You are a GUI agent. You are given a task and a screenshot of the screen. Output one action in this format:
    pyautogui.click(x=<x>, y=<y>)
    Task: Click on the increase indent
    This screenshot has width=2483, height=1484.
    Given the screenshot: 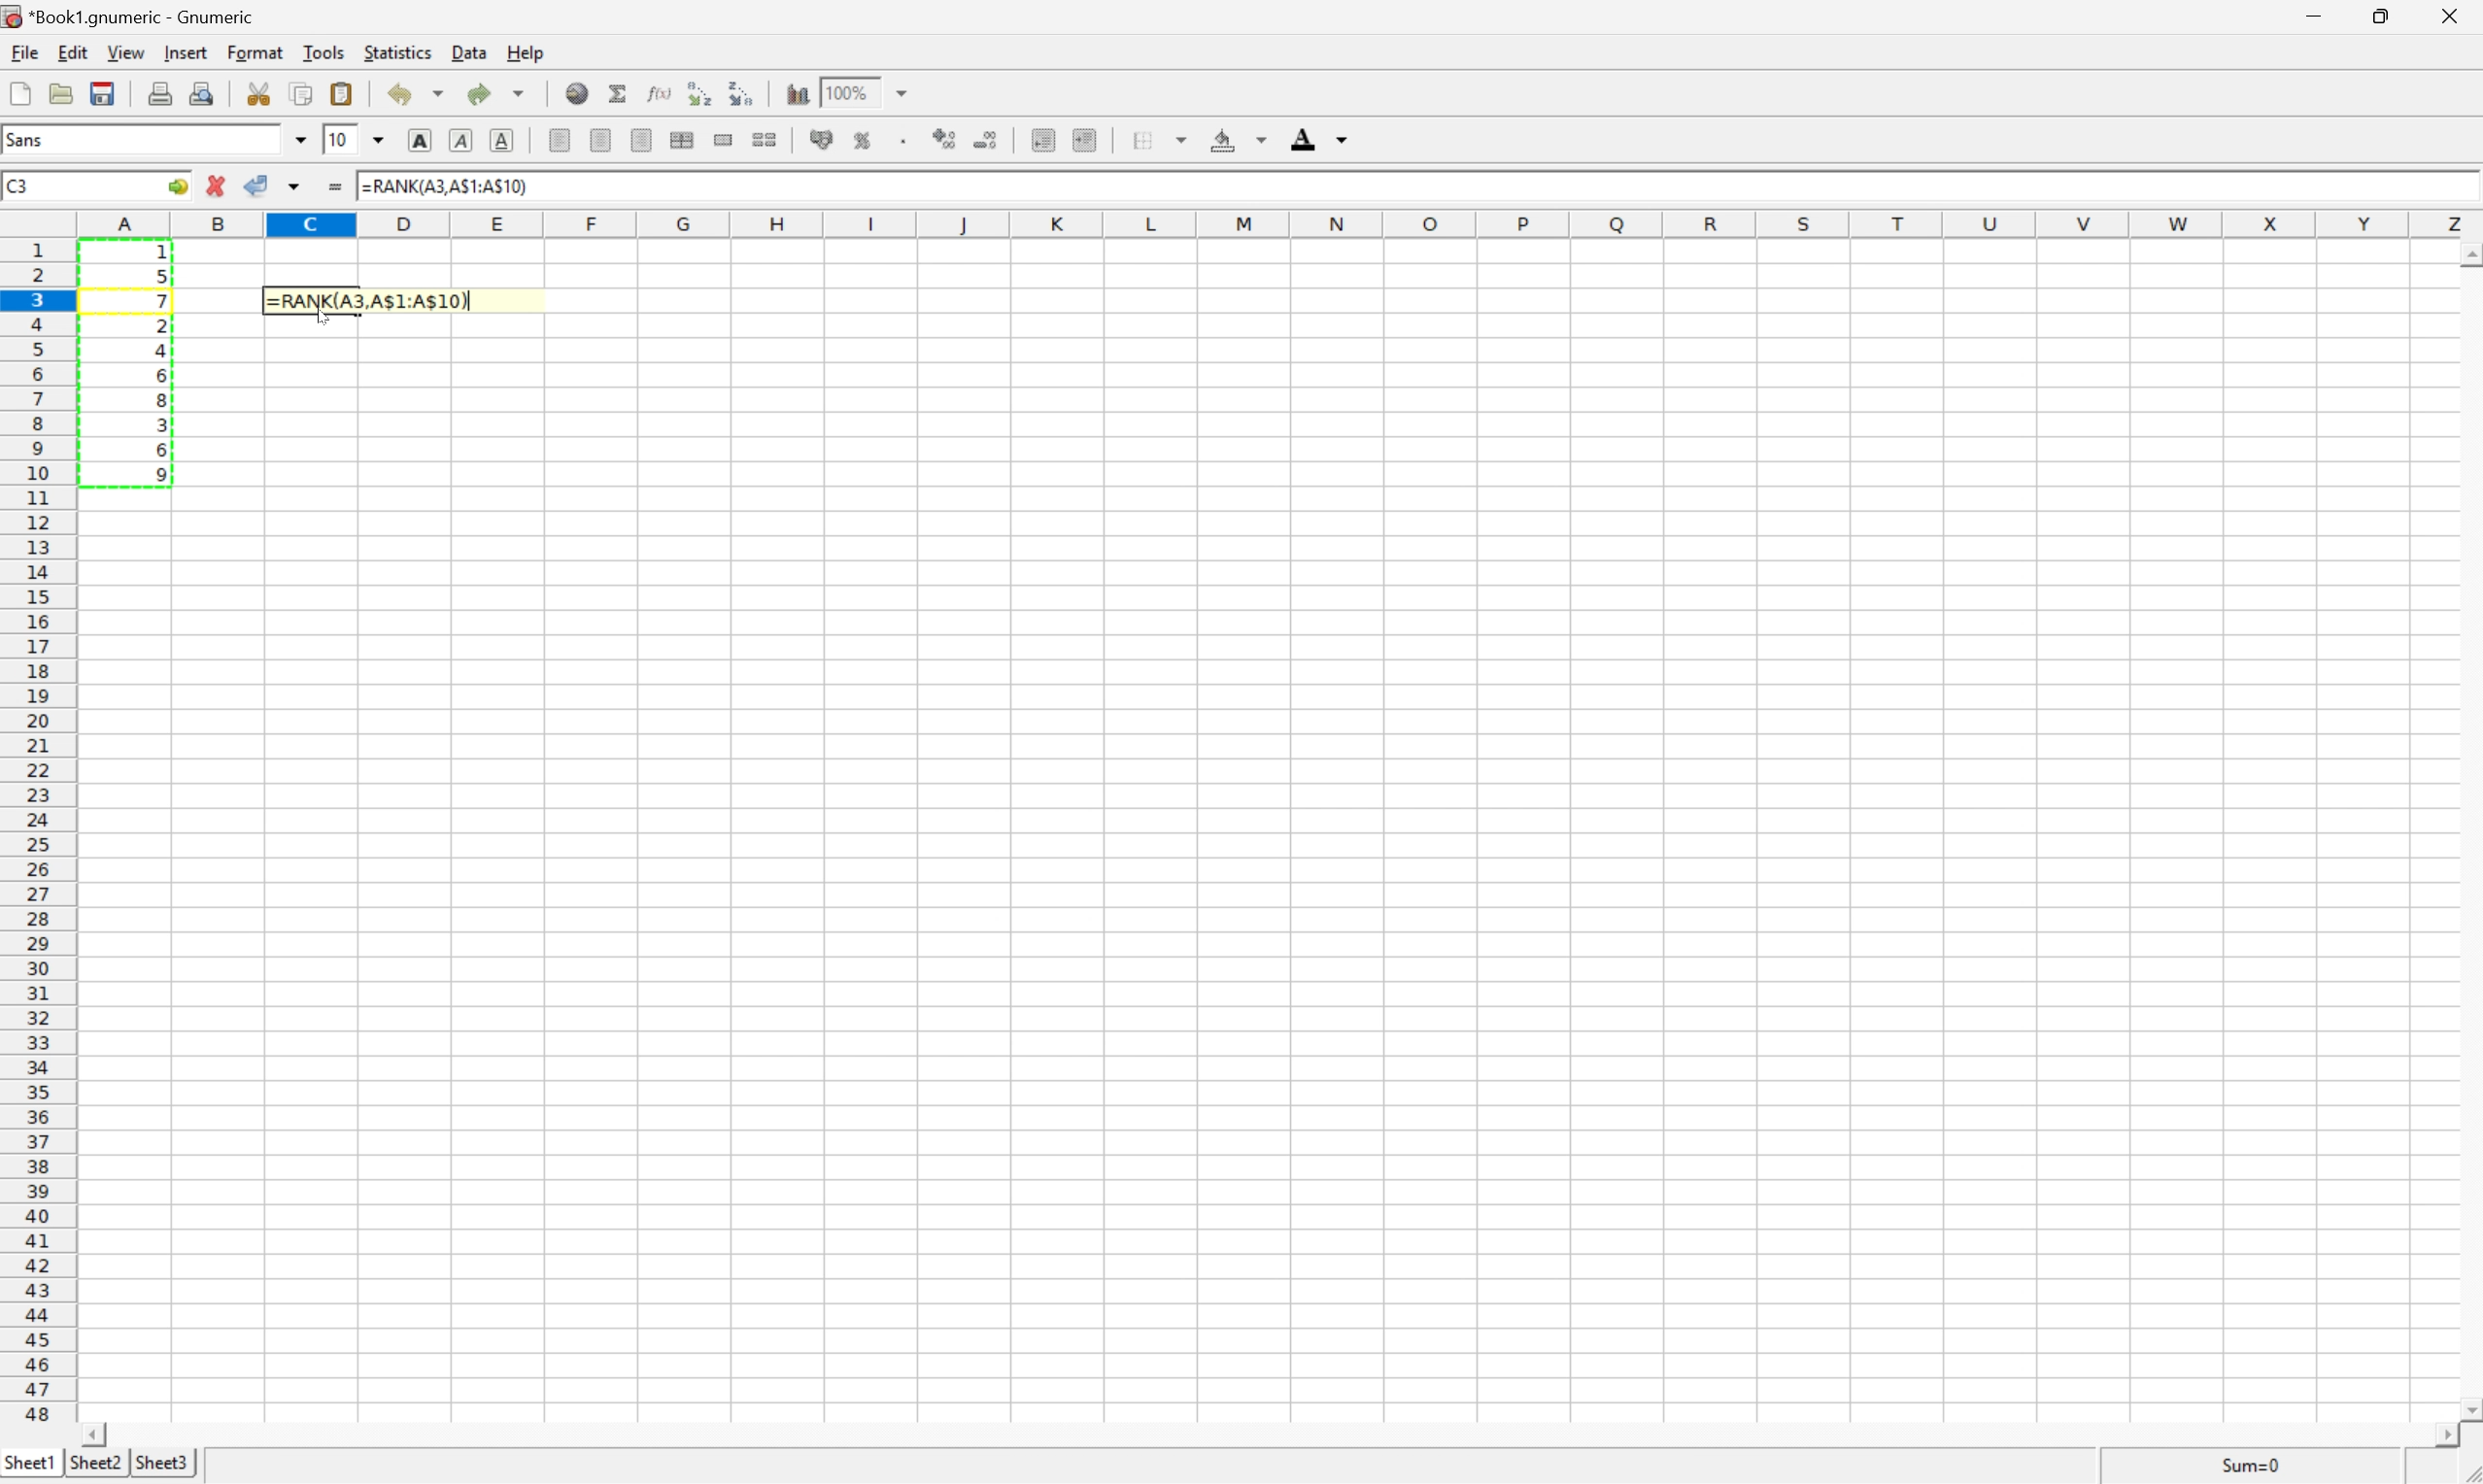 What is the action you would take?
    pyautogui.click(x=1091, y=141)
    